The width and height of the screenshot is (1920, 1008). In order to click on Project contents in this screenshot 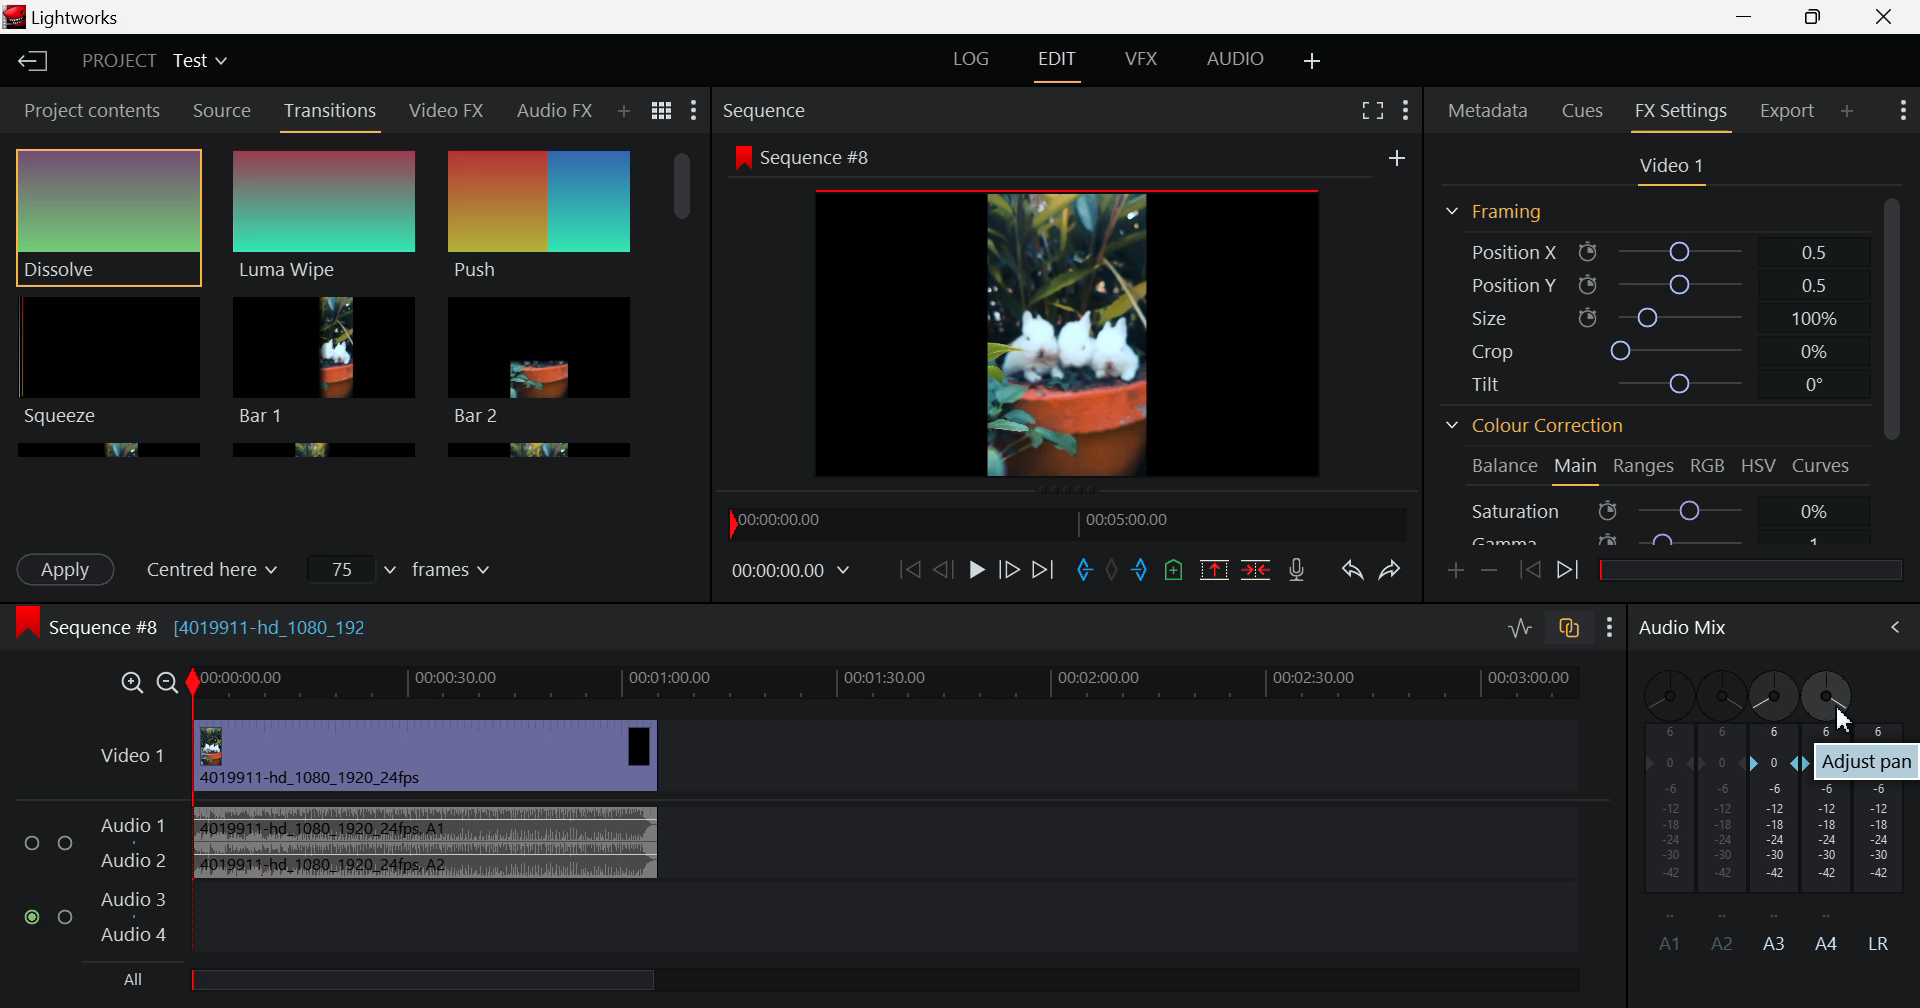, I will do `click(84, 109)`.